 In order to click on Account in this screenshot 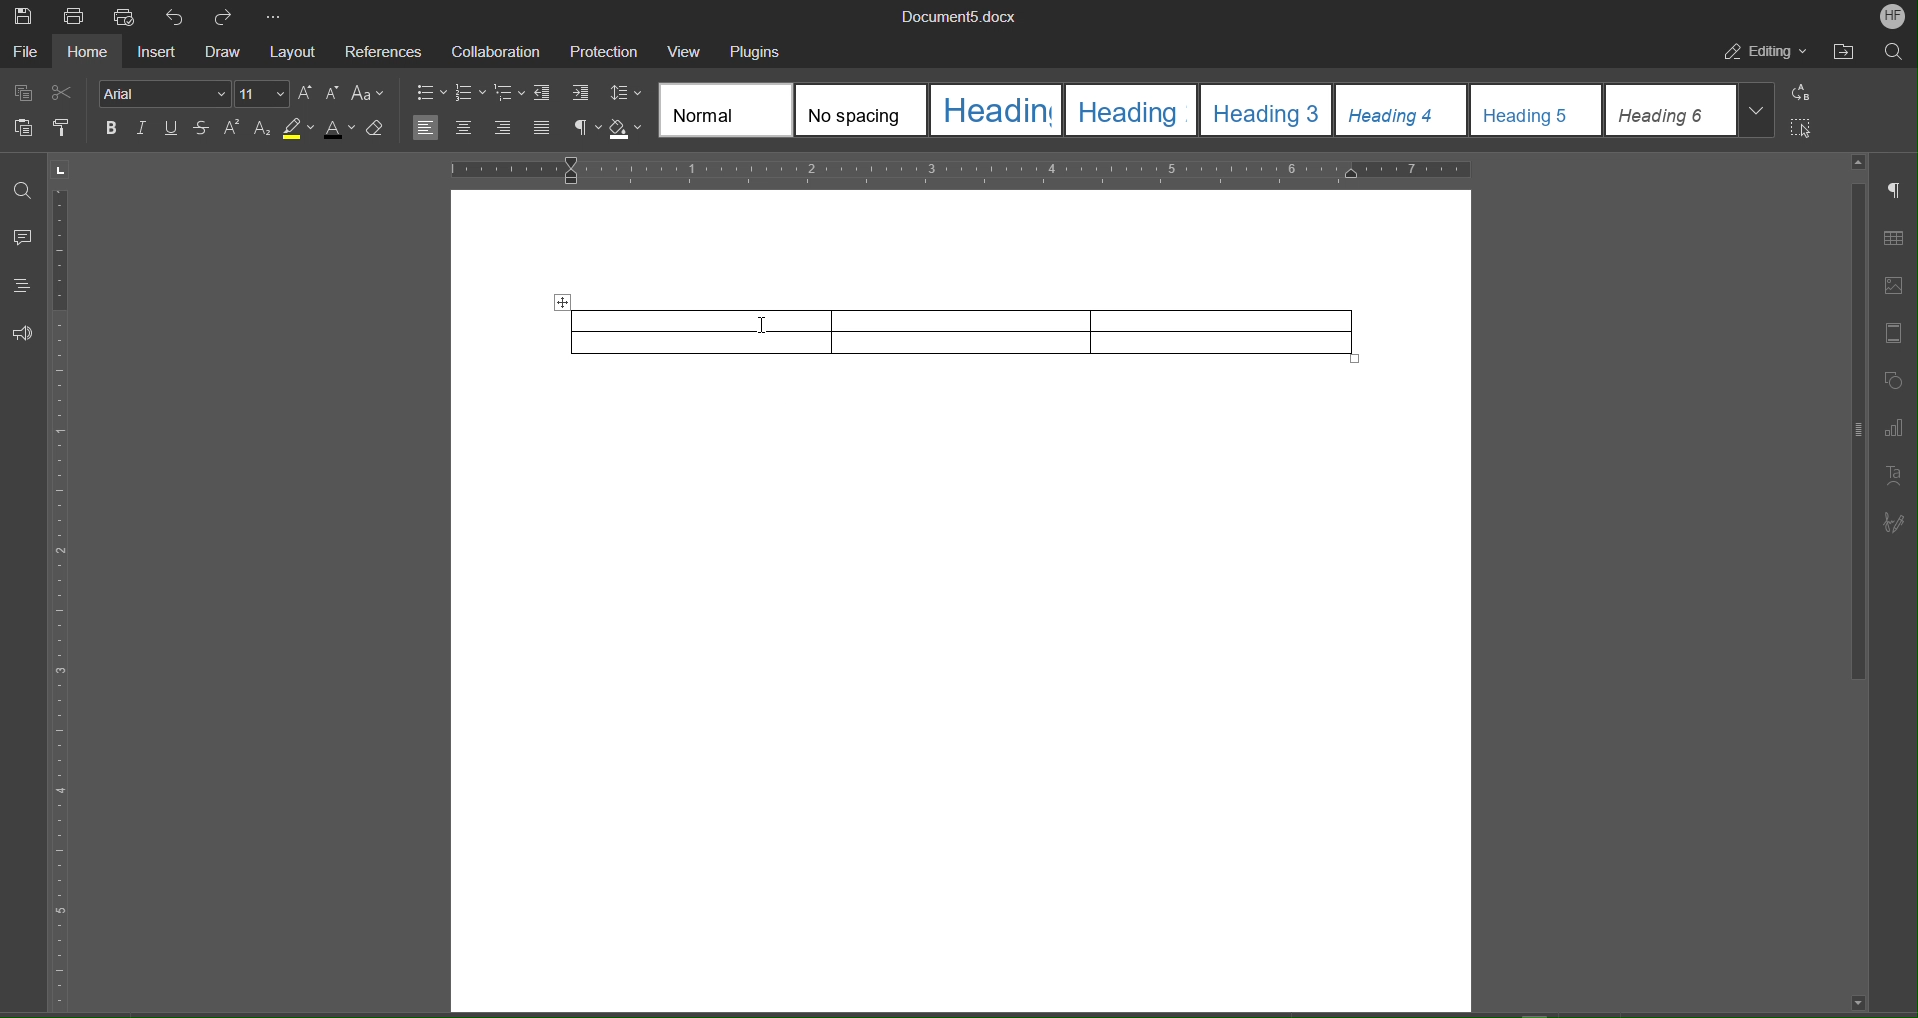, I will do `click(1890, 17)`.